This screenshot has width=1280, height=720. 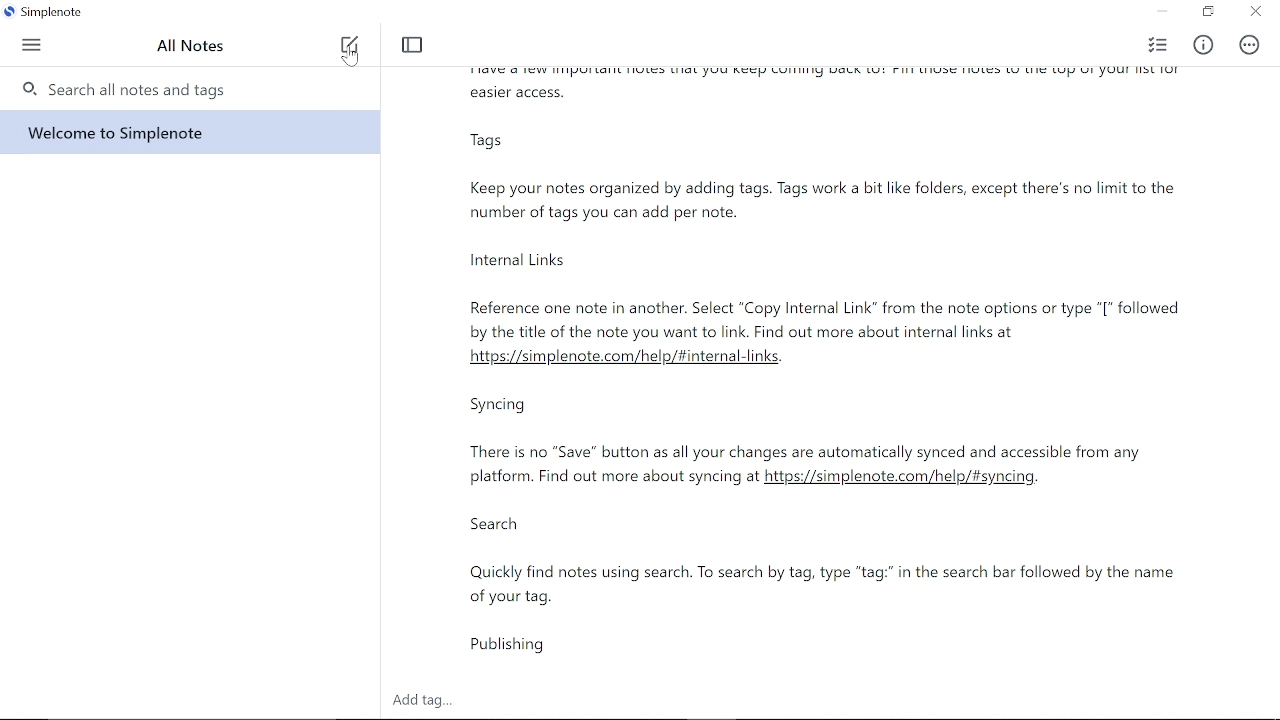 I want to click on Restore down, so click(x=1206, y=13).